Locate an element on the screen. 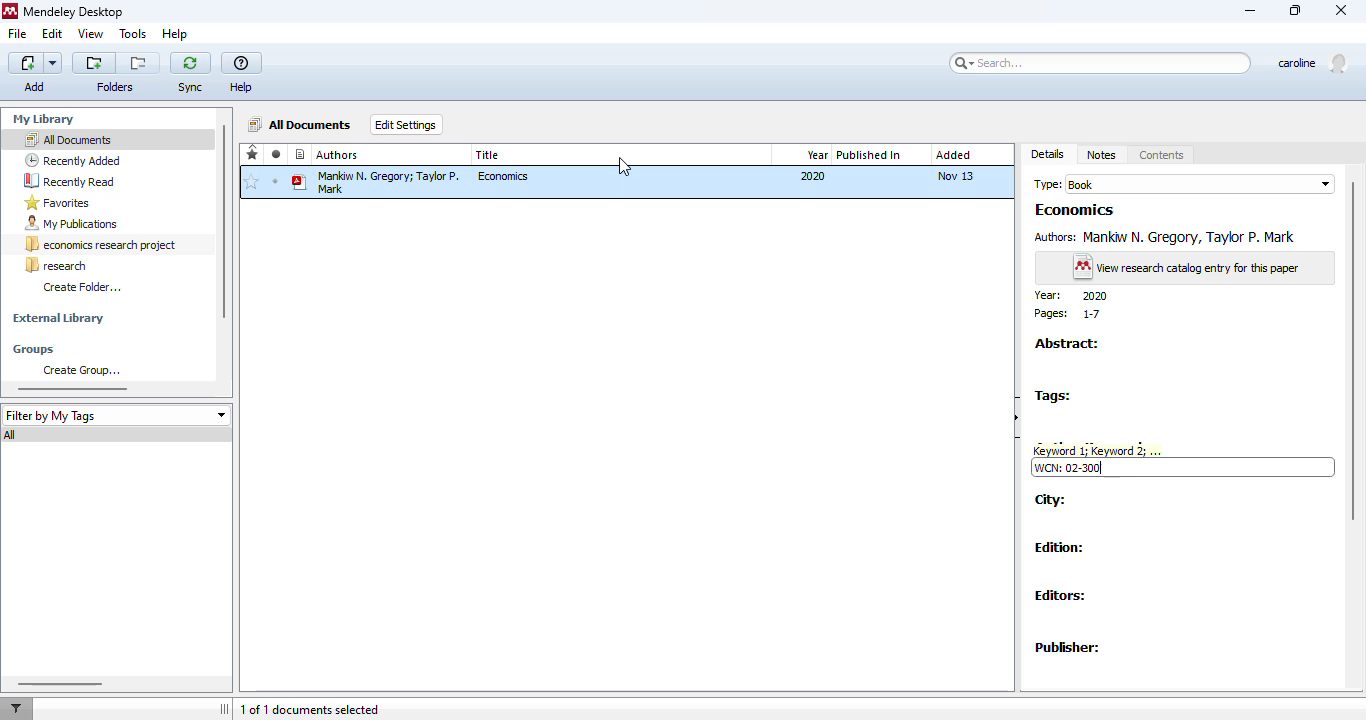 The height and width of the screenshot is (720, 1366). Authors: Mankiw N. Gregory, Taylor P. Mark is located at coordinates (1165, 238).